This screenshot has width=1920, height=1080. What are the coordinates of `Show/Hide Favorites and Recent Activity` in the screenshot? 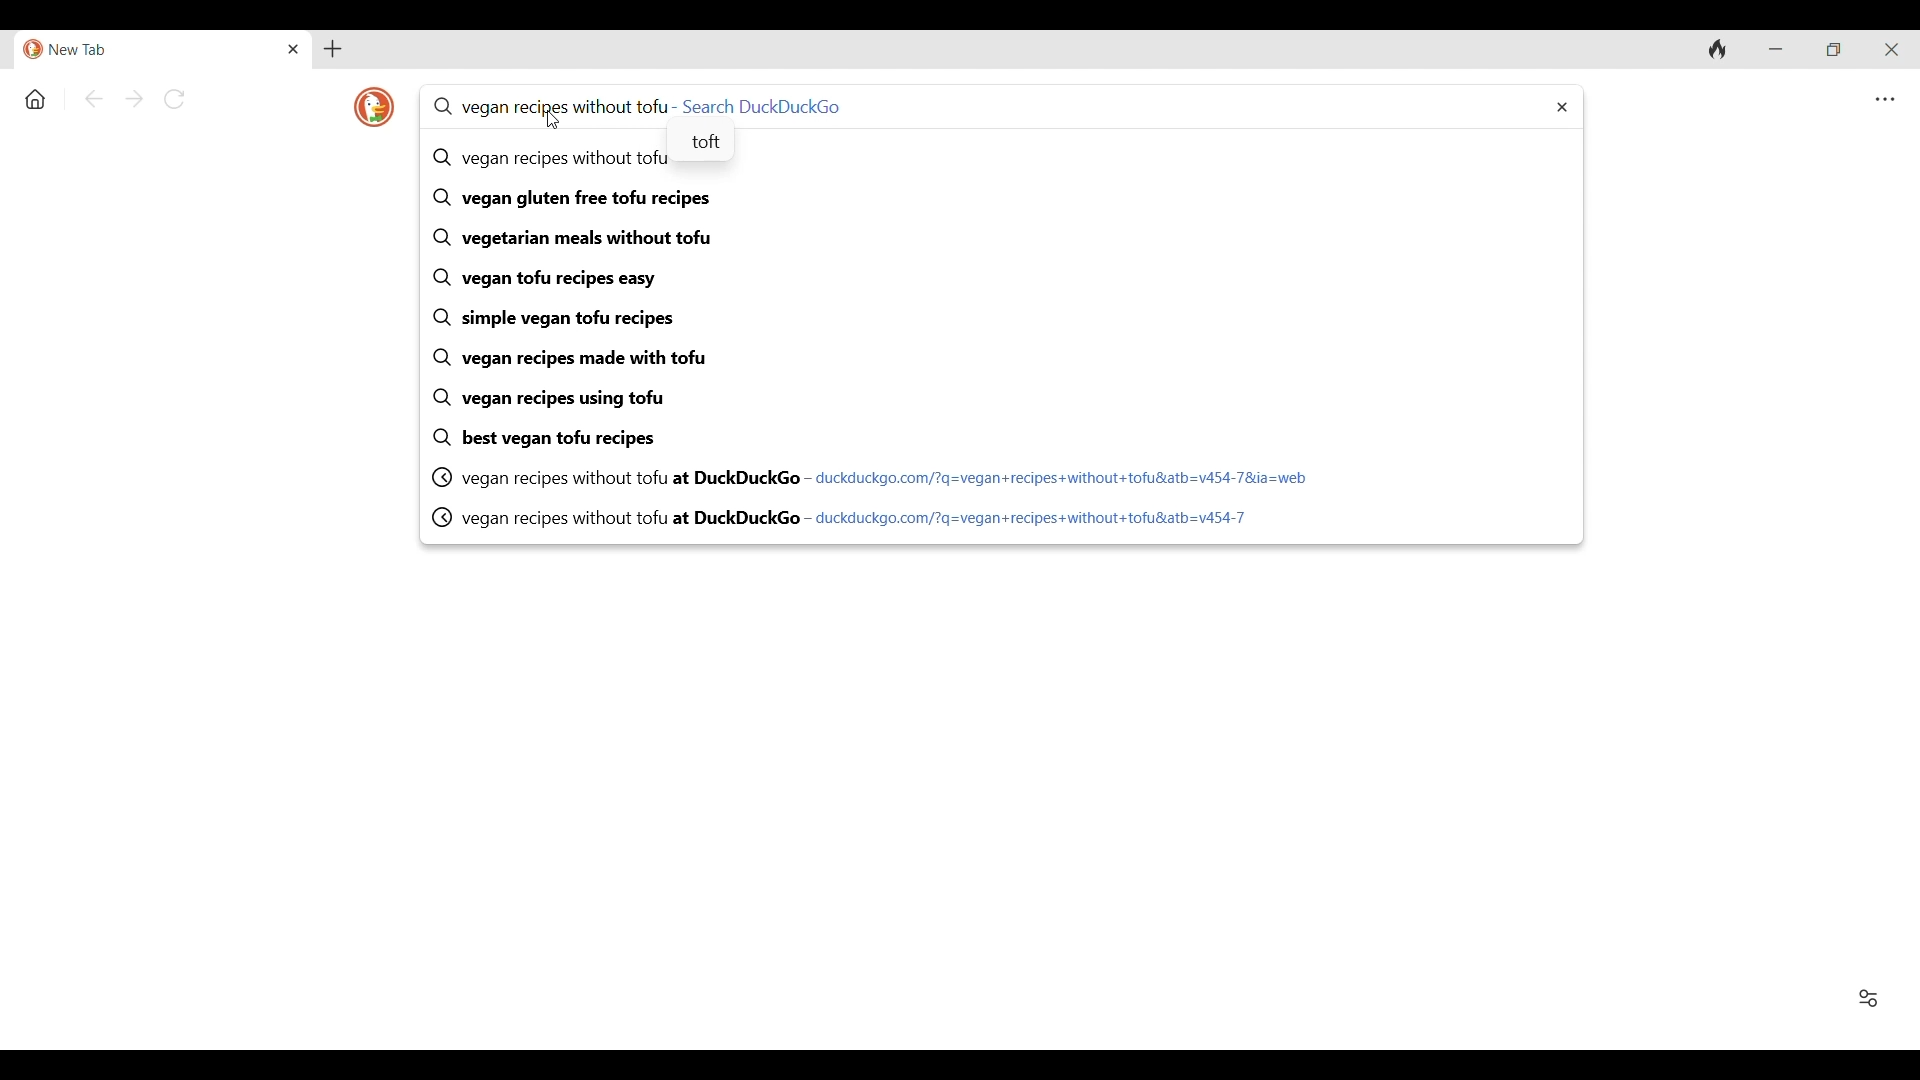 It's located at (1869, 998).